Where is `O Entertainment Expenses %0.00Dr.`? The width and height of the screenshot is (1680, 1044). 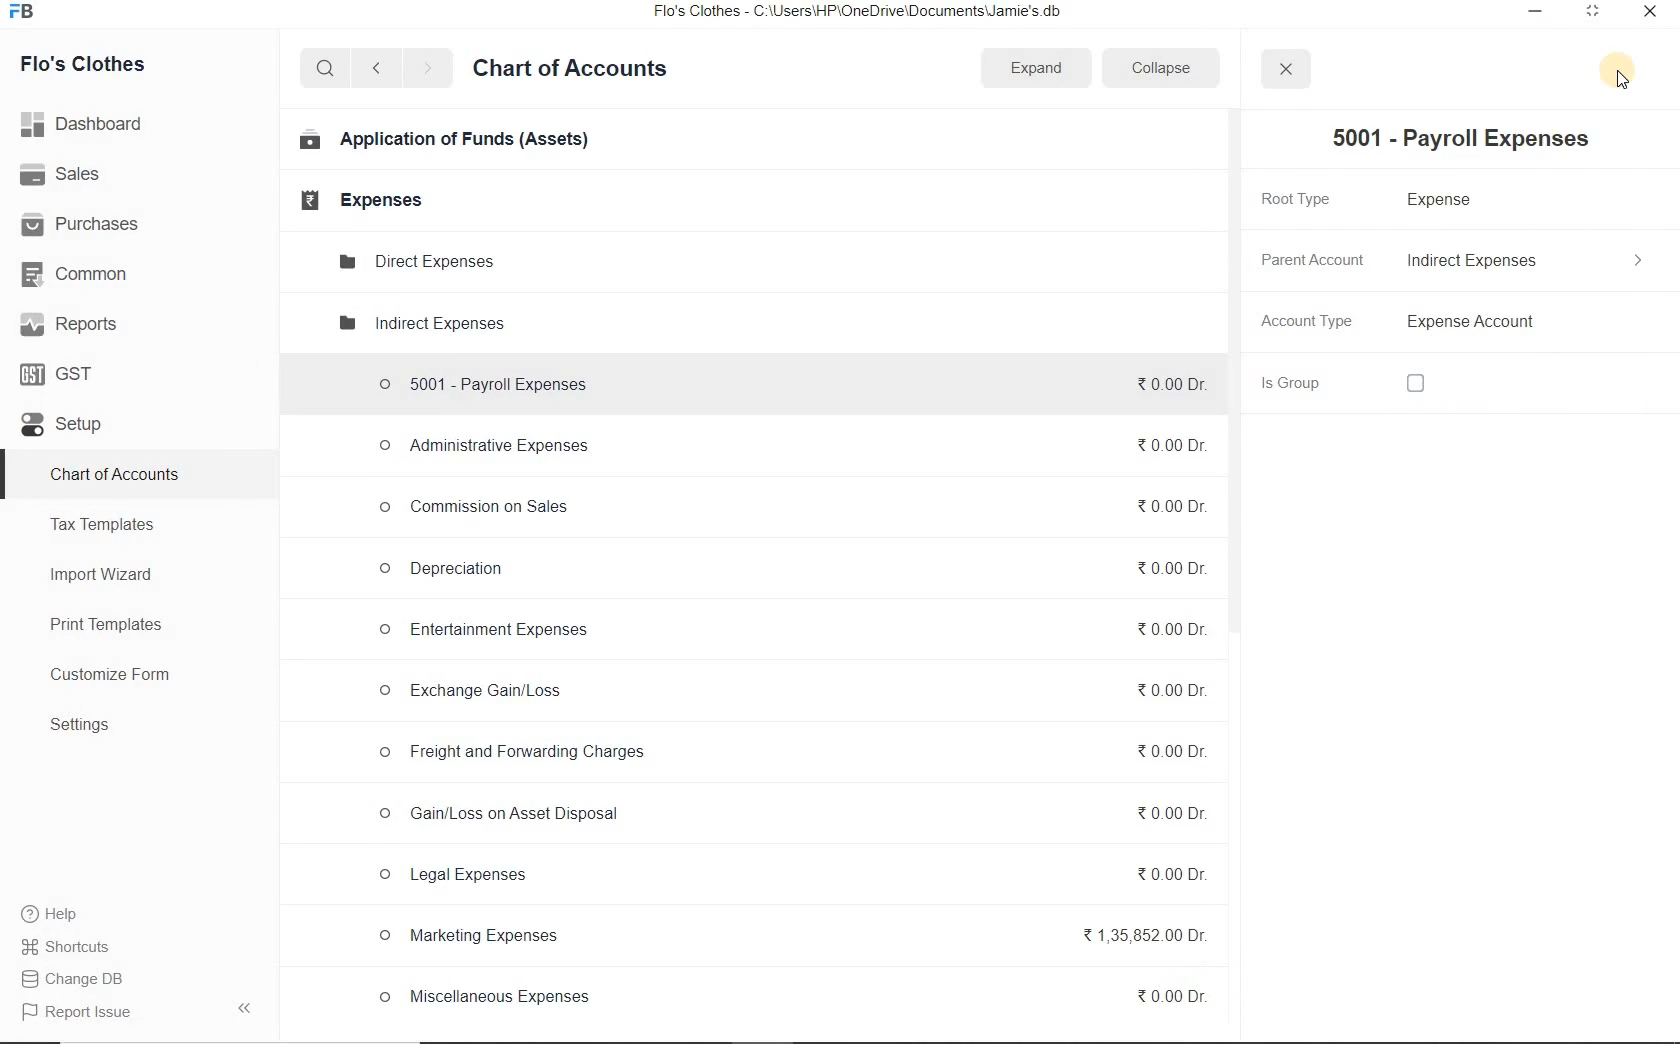
O Entertainment Expenses %0.00Dr. is located at coordinates (786, 631).